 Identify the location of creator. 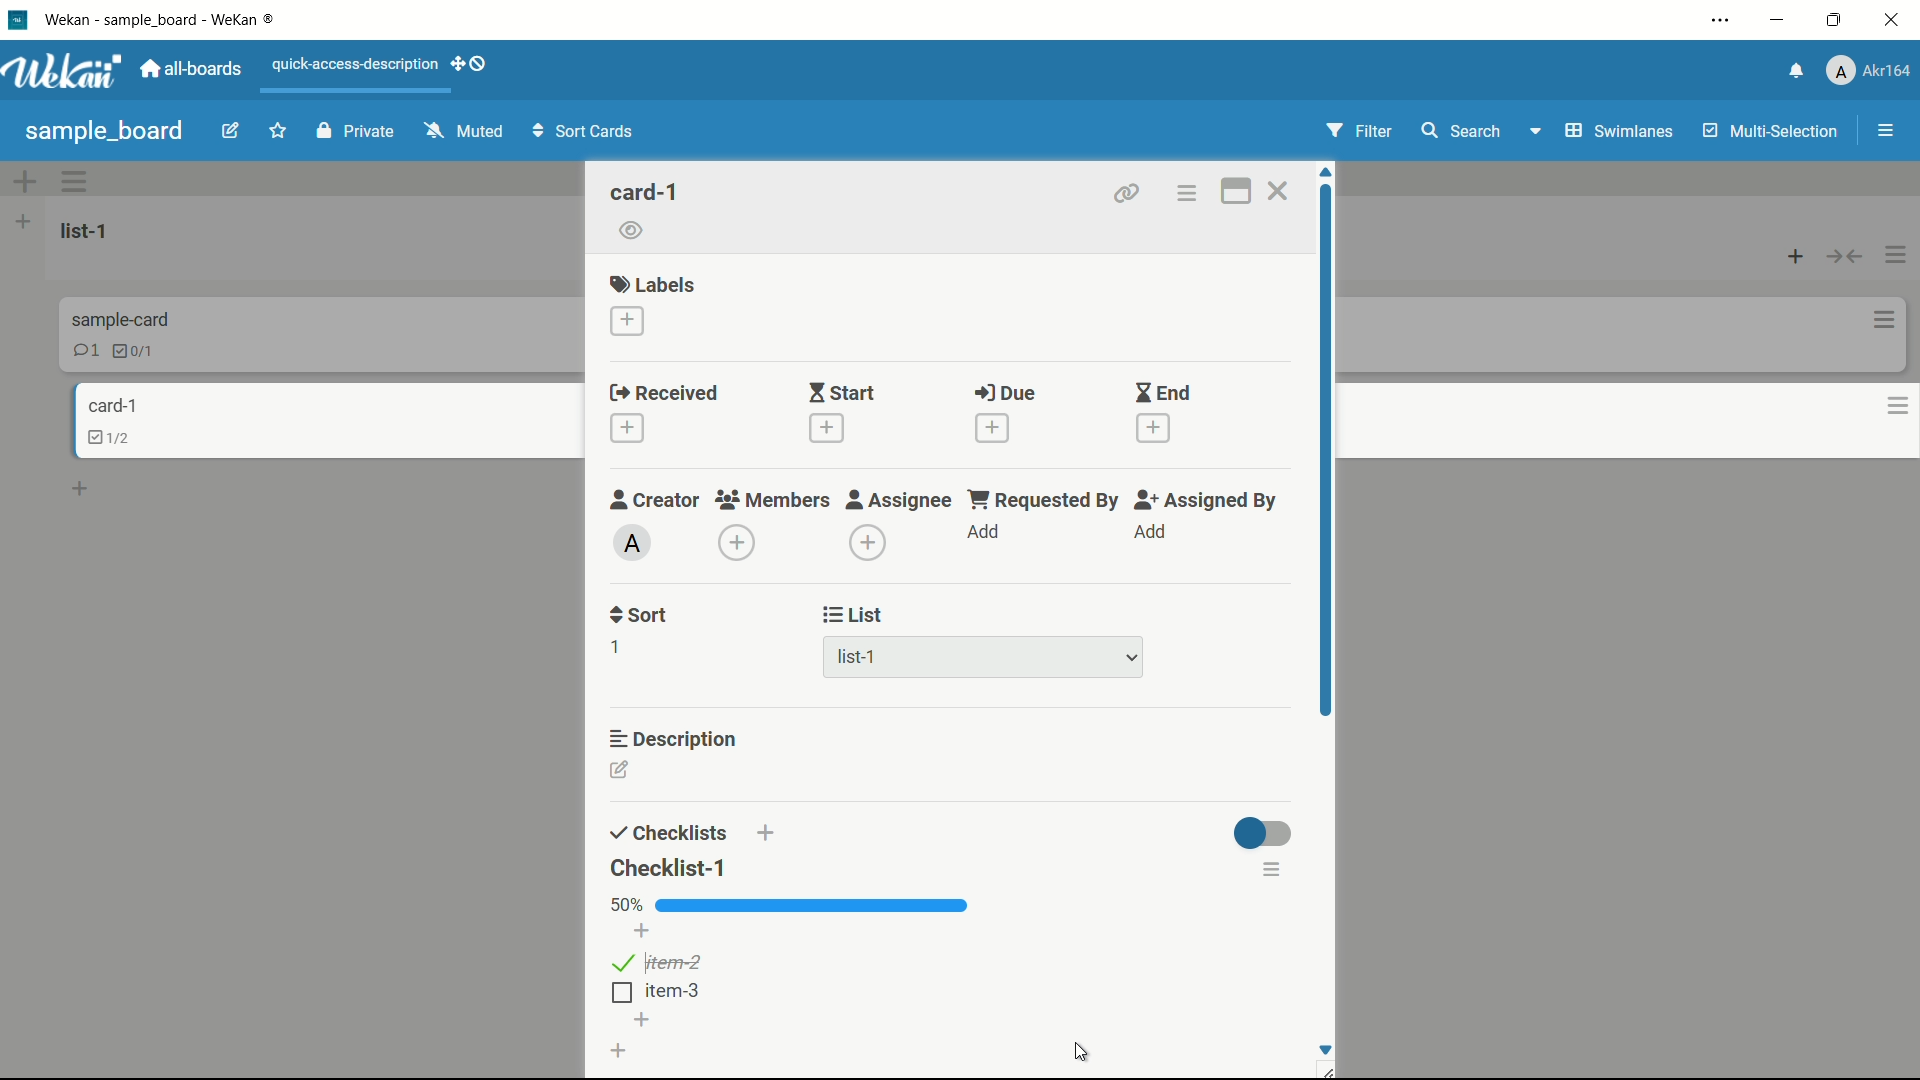
(657, 501).